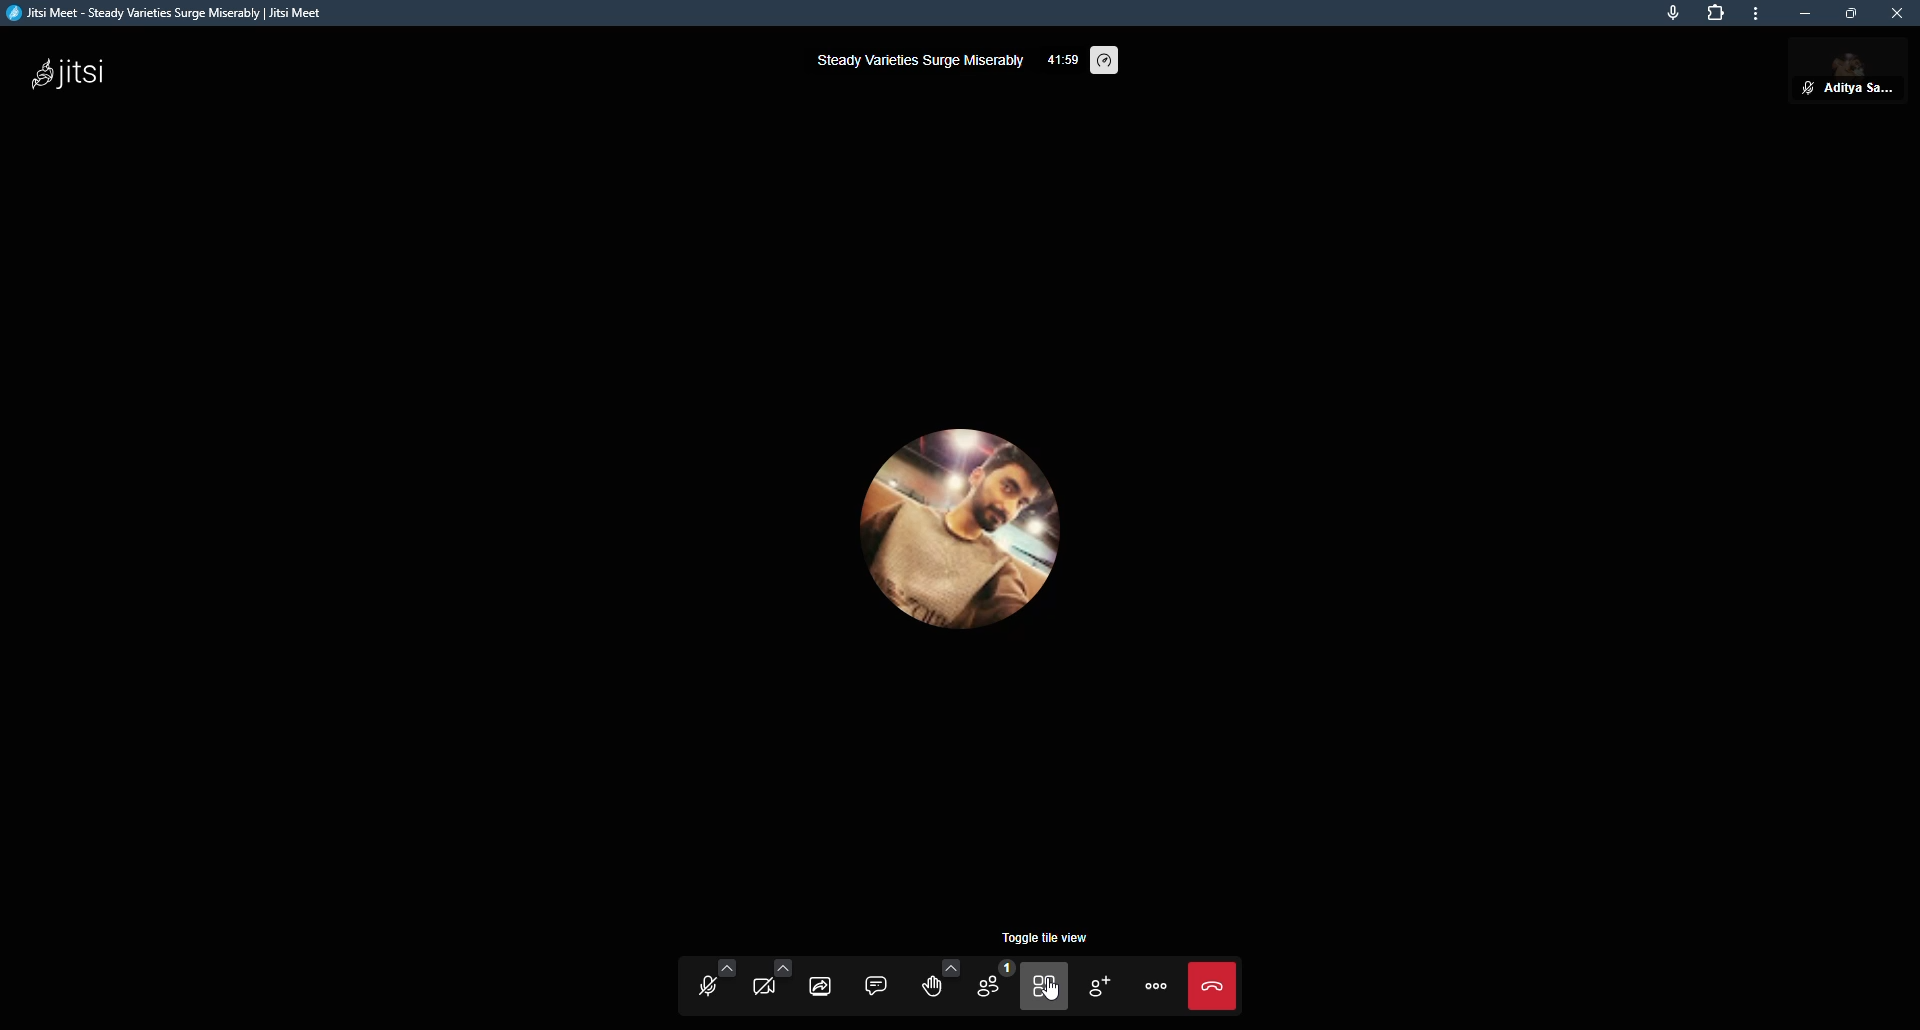 The height and width of the screenshot is (1030, 1920). Describe the element at coordinates (975, 514) in the screenshot. I see `profile` at that location.